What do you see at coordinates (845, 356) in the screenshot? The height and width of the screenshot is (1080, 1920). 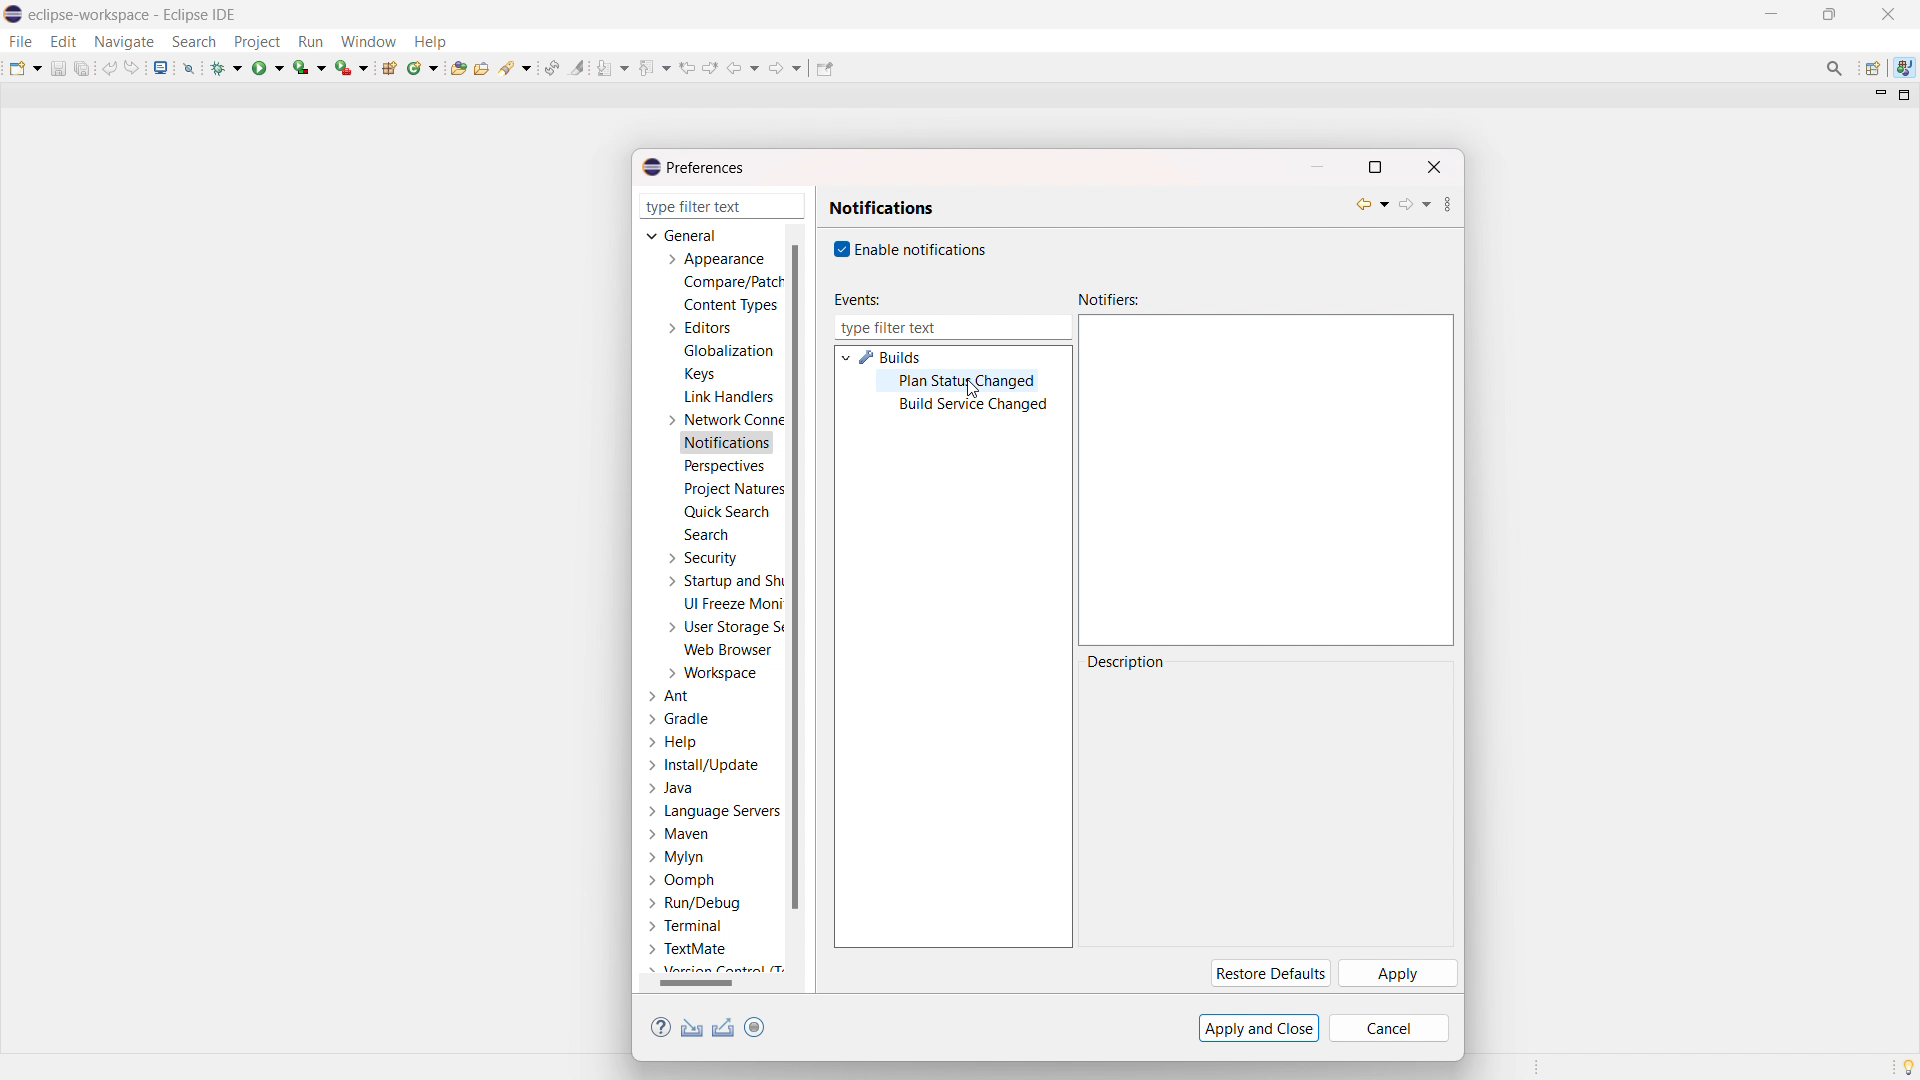 I see `expand builds` at bounding box center [845, 356].